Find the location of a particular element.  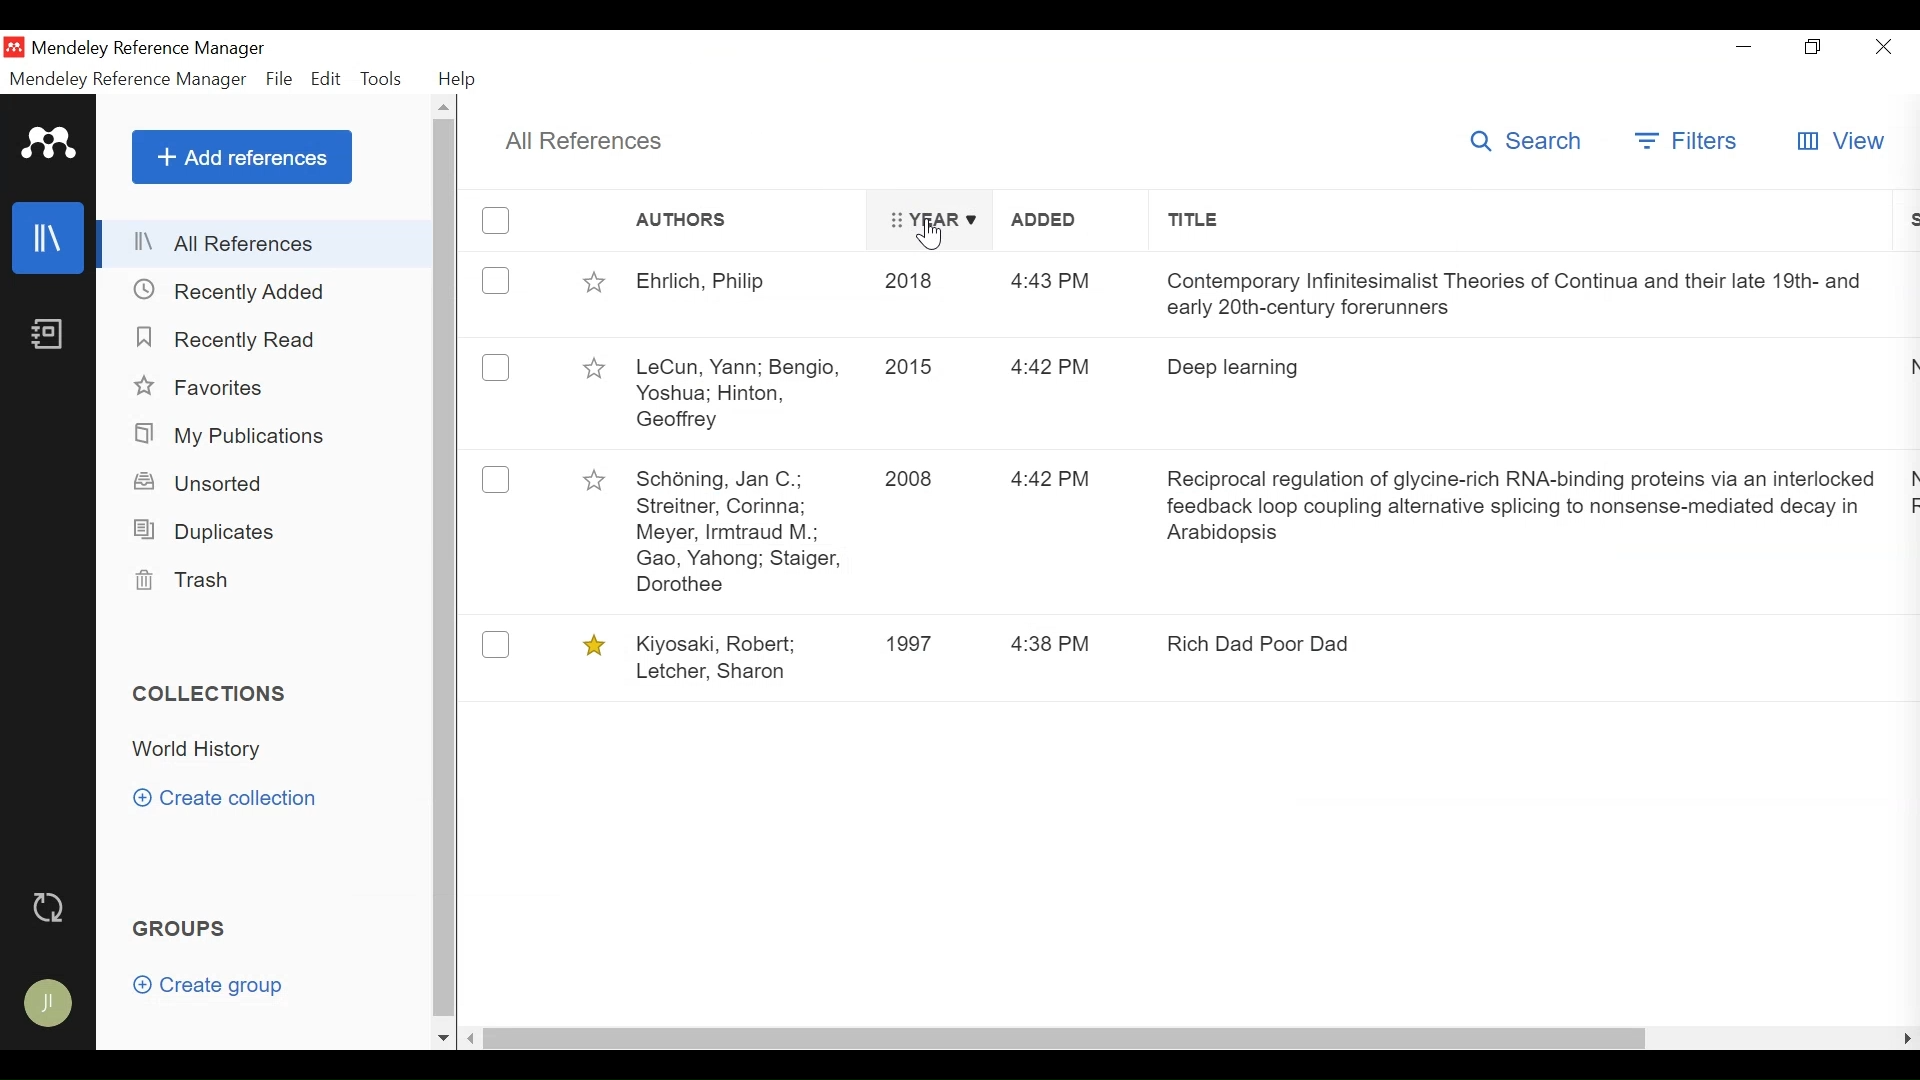

(un)Select is located at coordinates (495, 282).